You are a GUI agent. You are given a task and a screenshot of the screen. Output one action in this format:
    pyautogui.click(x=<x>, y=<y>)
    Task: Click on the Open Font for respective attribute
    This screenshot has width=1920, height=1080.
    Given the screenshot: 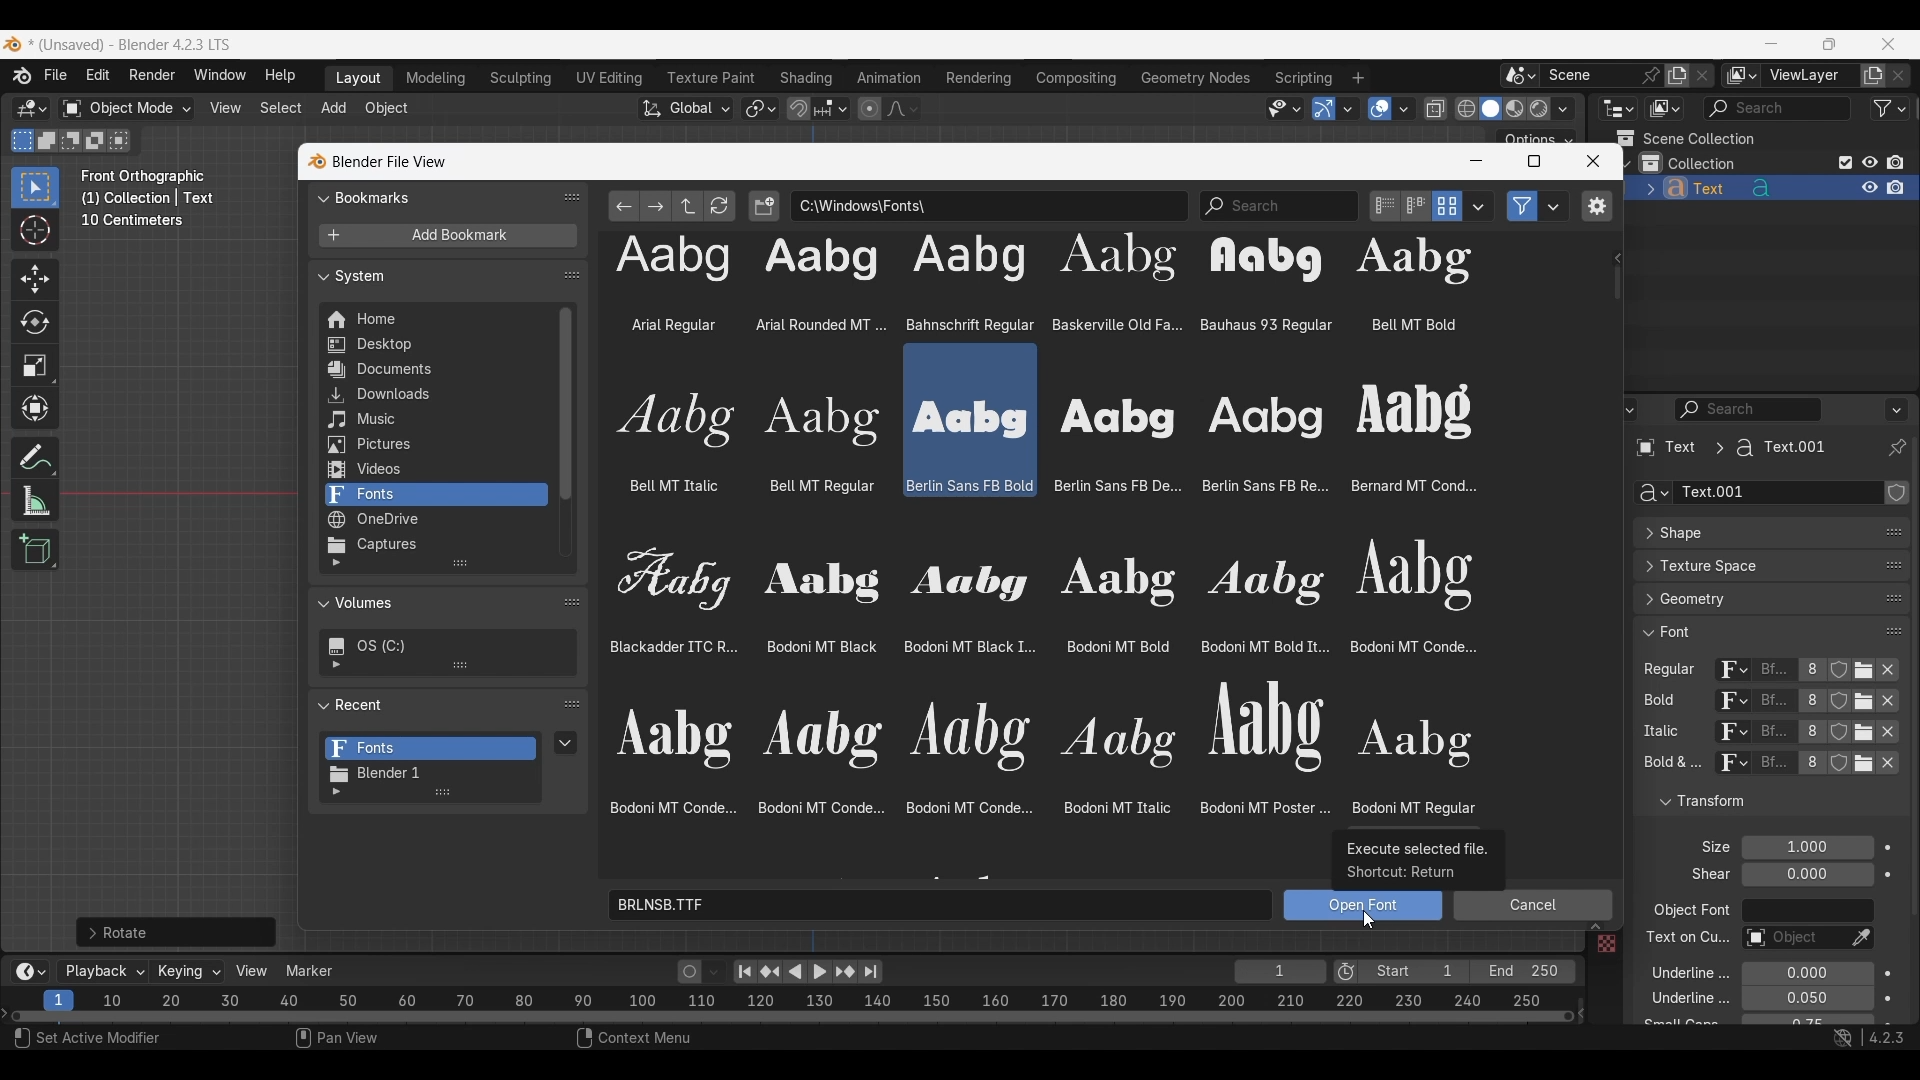 What is the action you would take?
    pyautogui.click(x=1869, y=669)
    